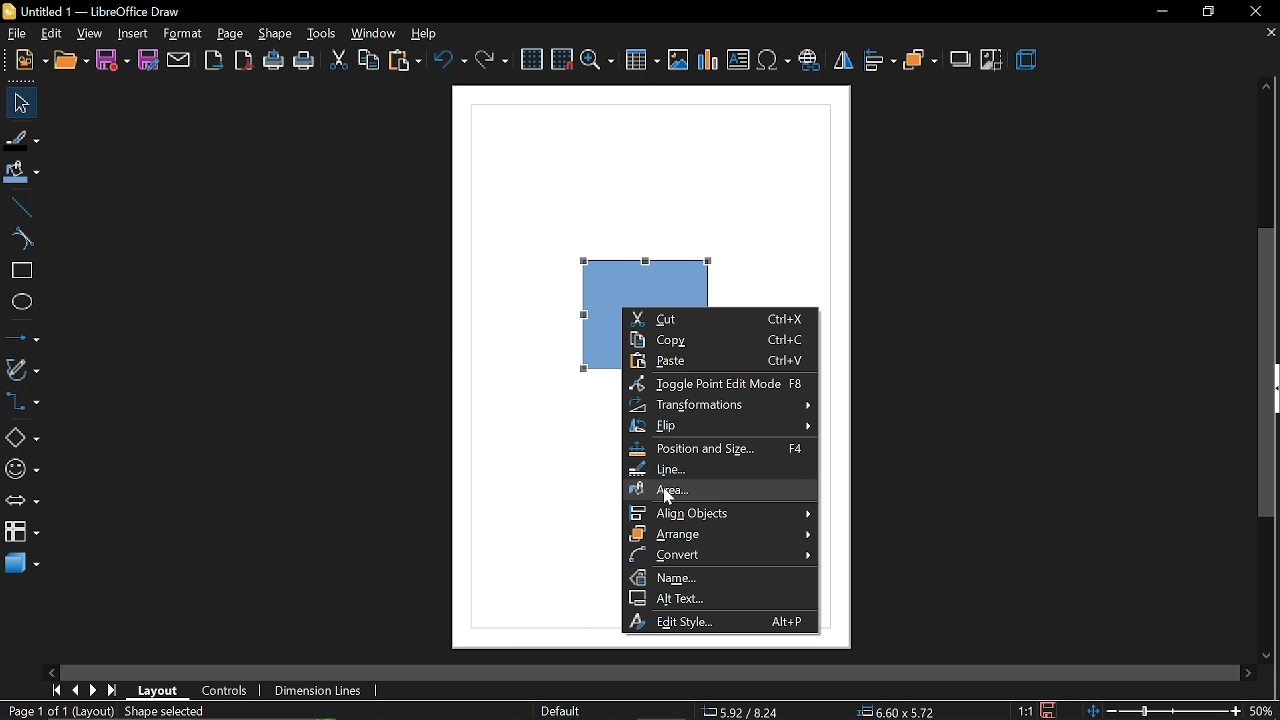  I want to click on attach, so click(181, 61).